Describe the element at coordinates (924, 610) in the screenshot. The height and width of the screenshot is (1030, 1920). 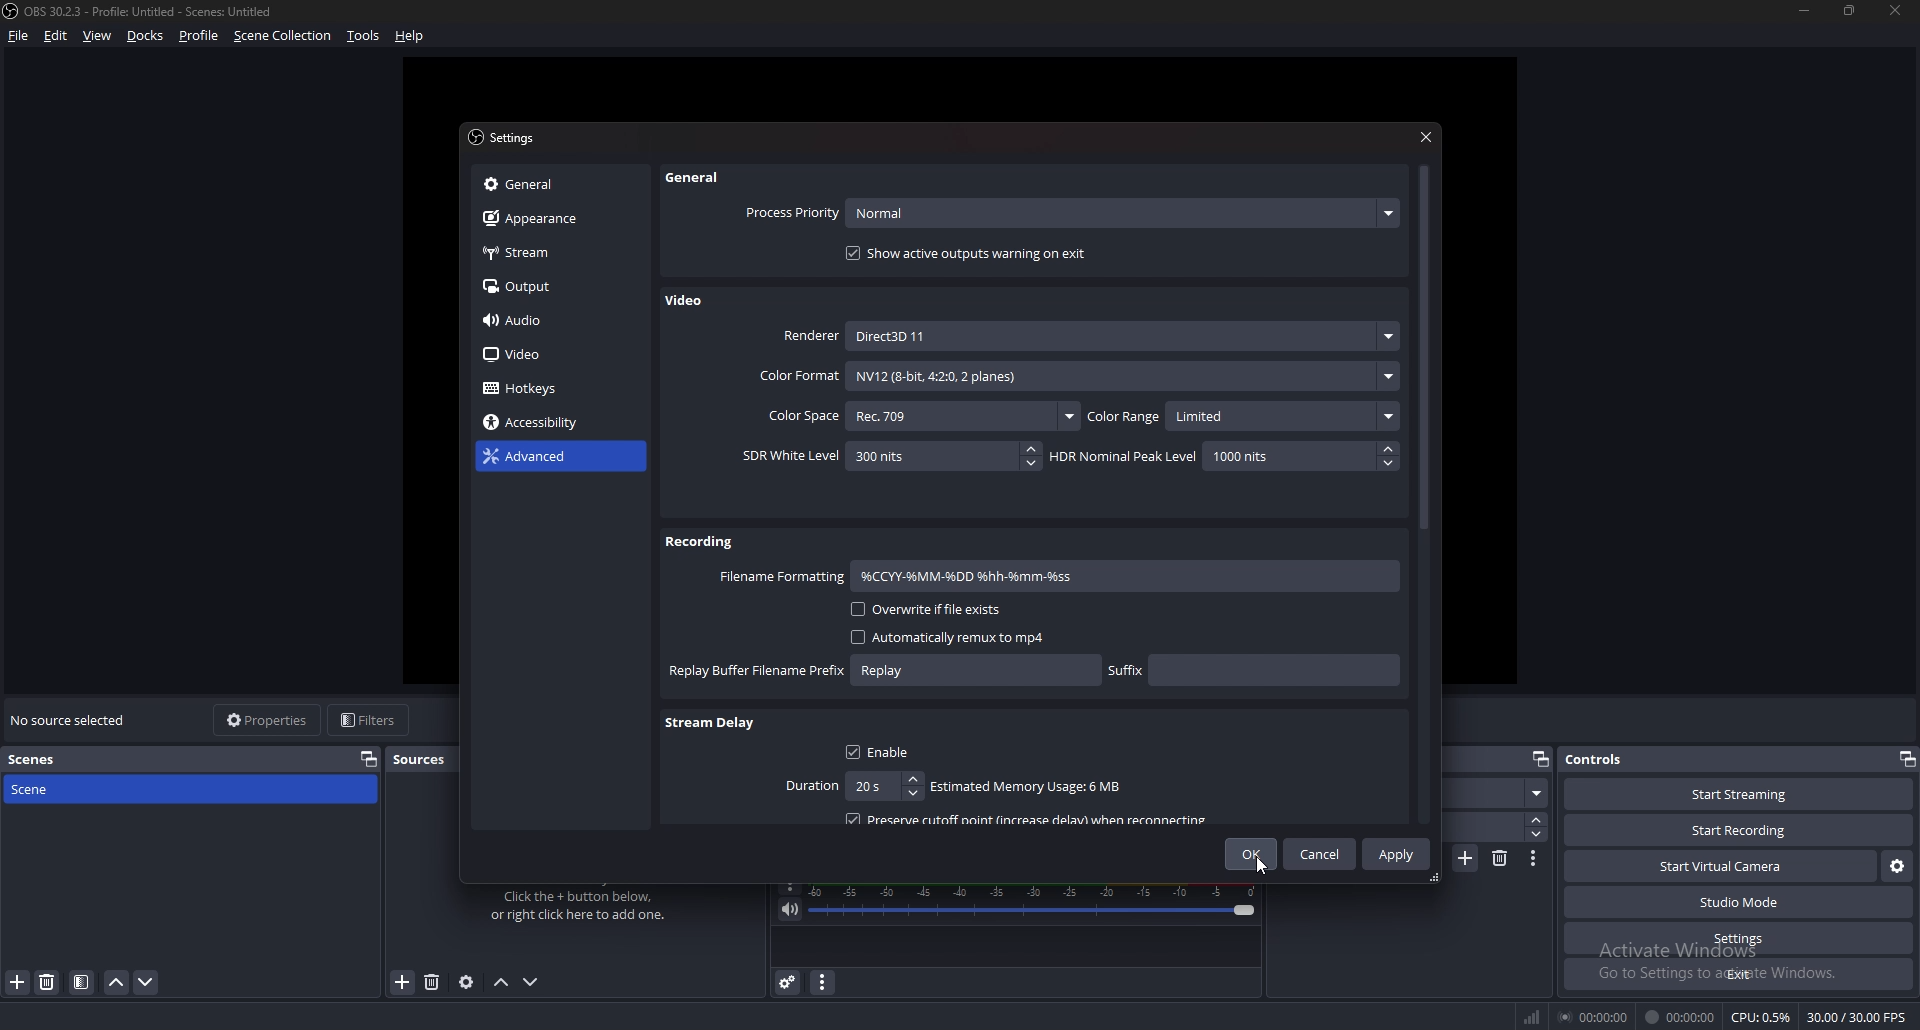
I see `Overwrite if file exists` at that location.